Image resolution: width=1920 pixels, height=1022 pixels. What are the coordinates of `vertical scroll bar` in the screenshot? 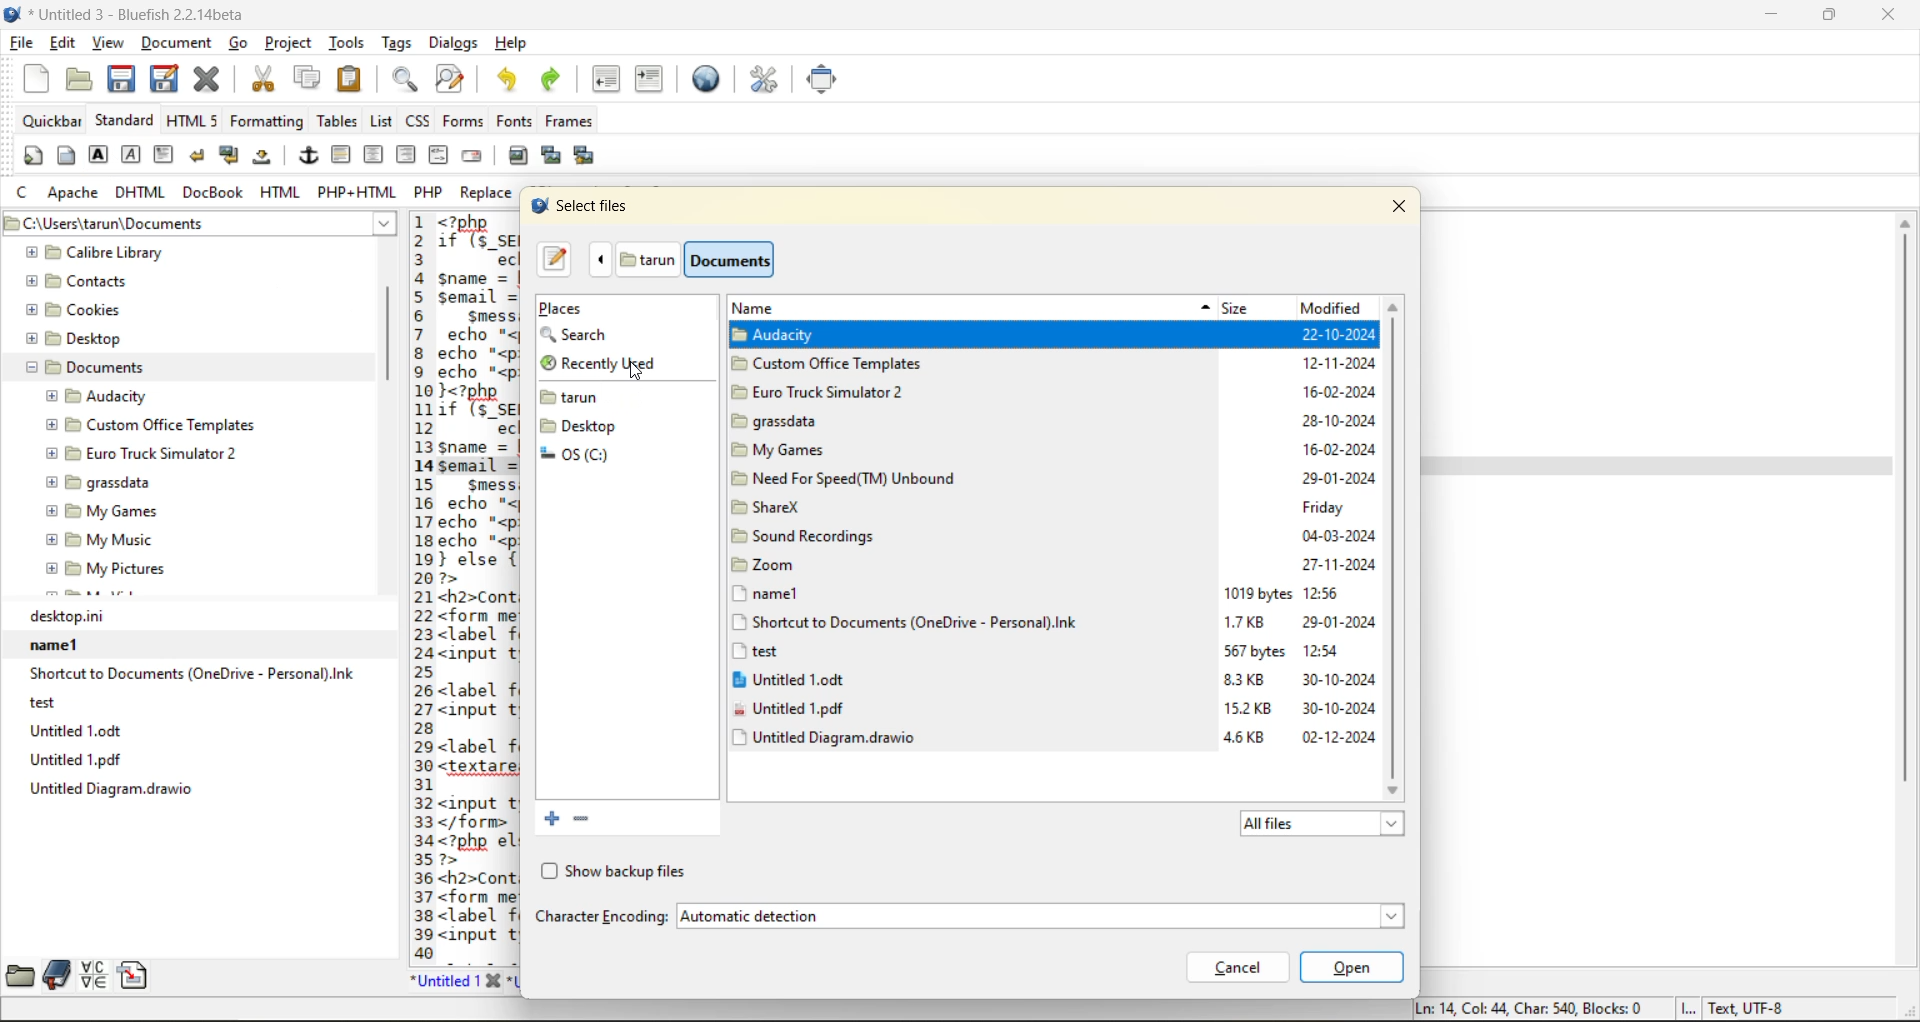 It's located at (389, 324).